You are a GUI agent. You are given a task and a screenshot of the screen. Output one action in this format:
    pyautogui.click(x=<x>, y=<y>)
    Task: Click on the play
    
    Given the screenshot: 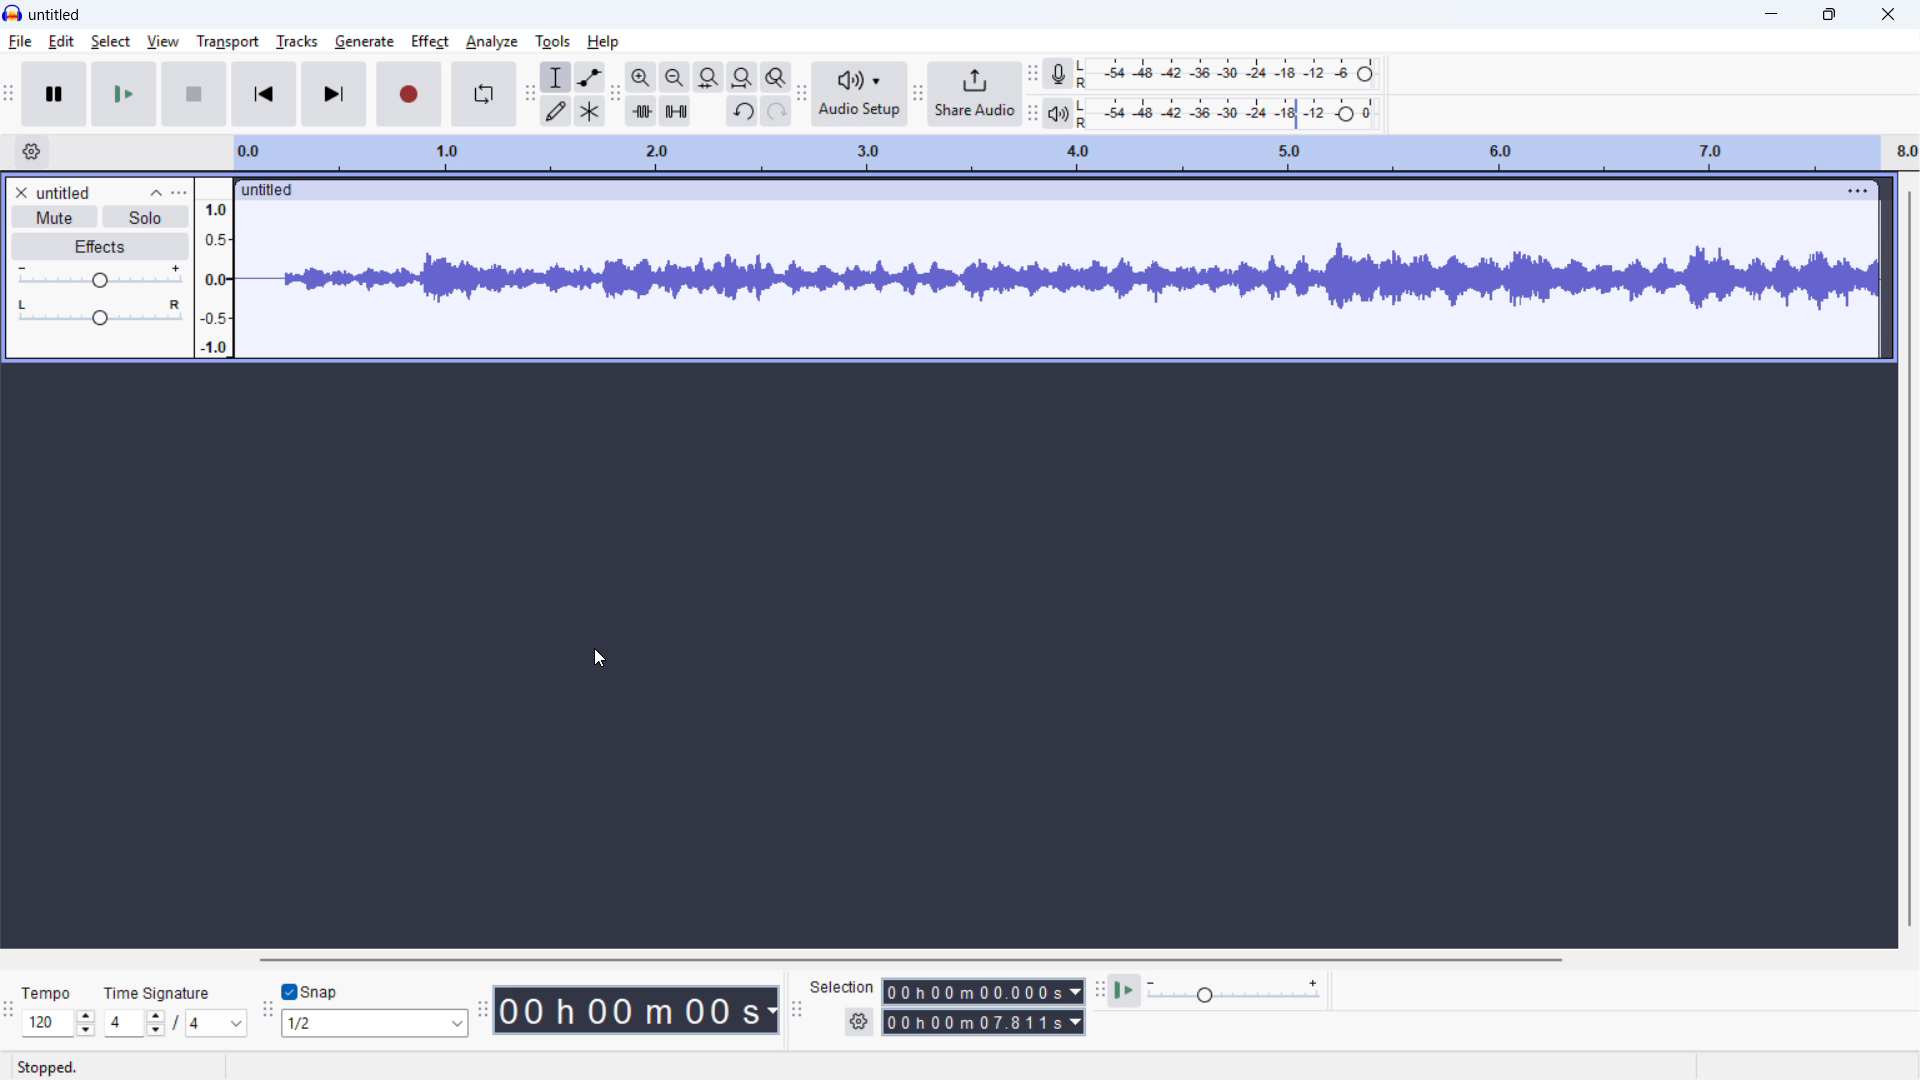 What is the action you would take?
    pyautogui.click(x=125, y=94)
    